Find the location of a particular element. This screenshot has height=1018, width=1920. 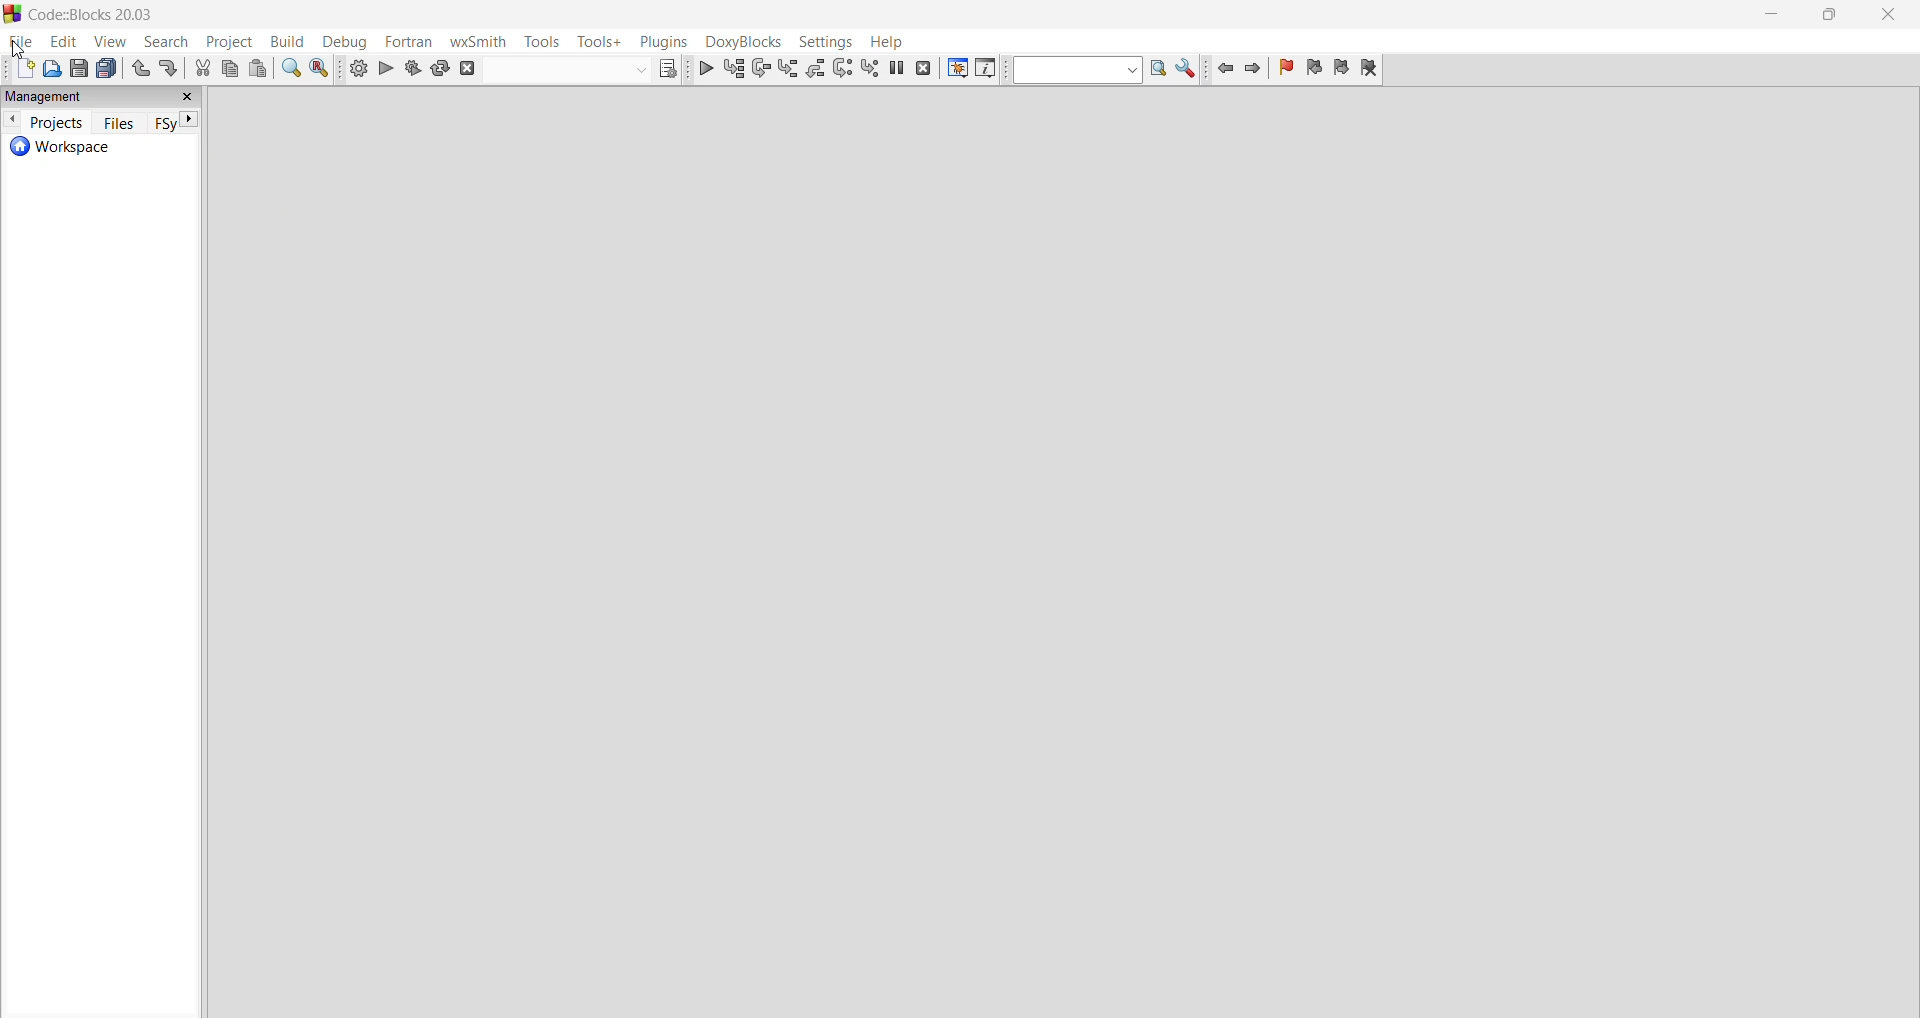

open is located at coordinates (52, 69).